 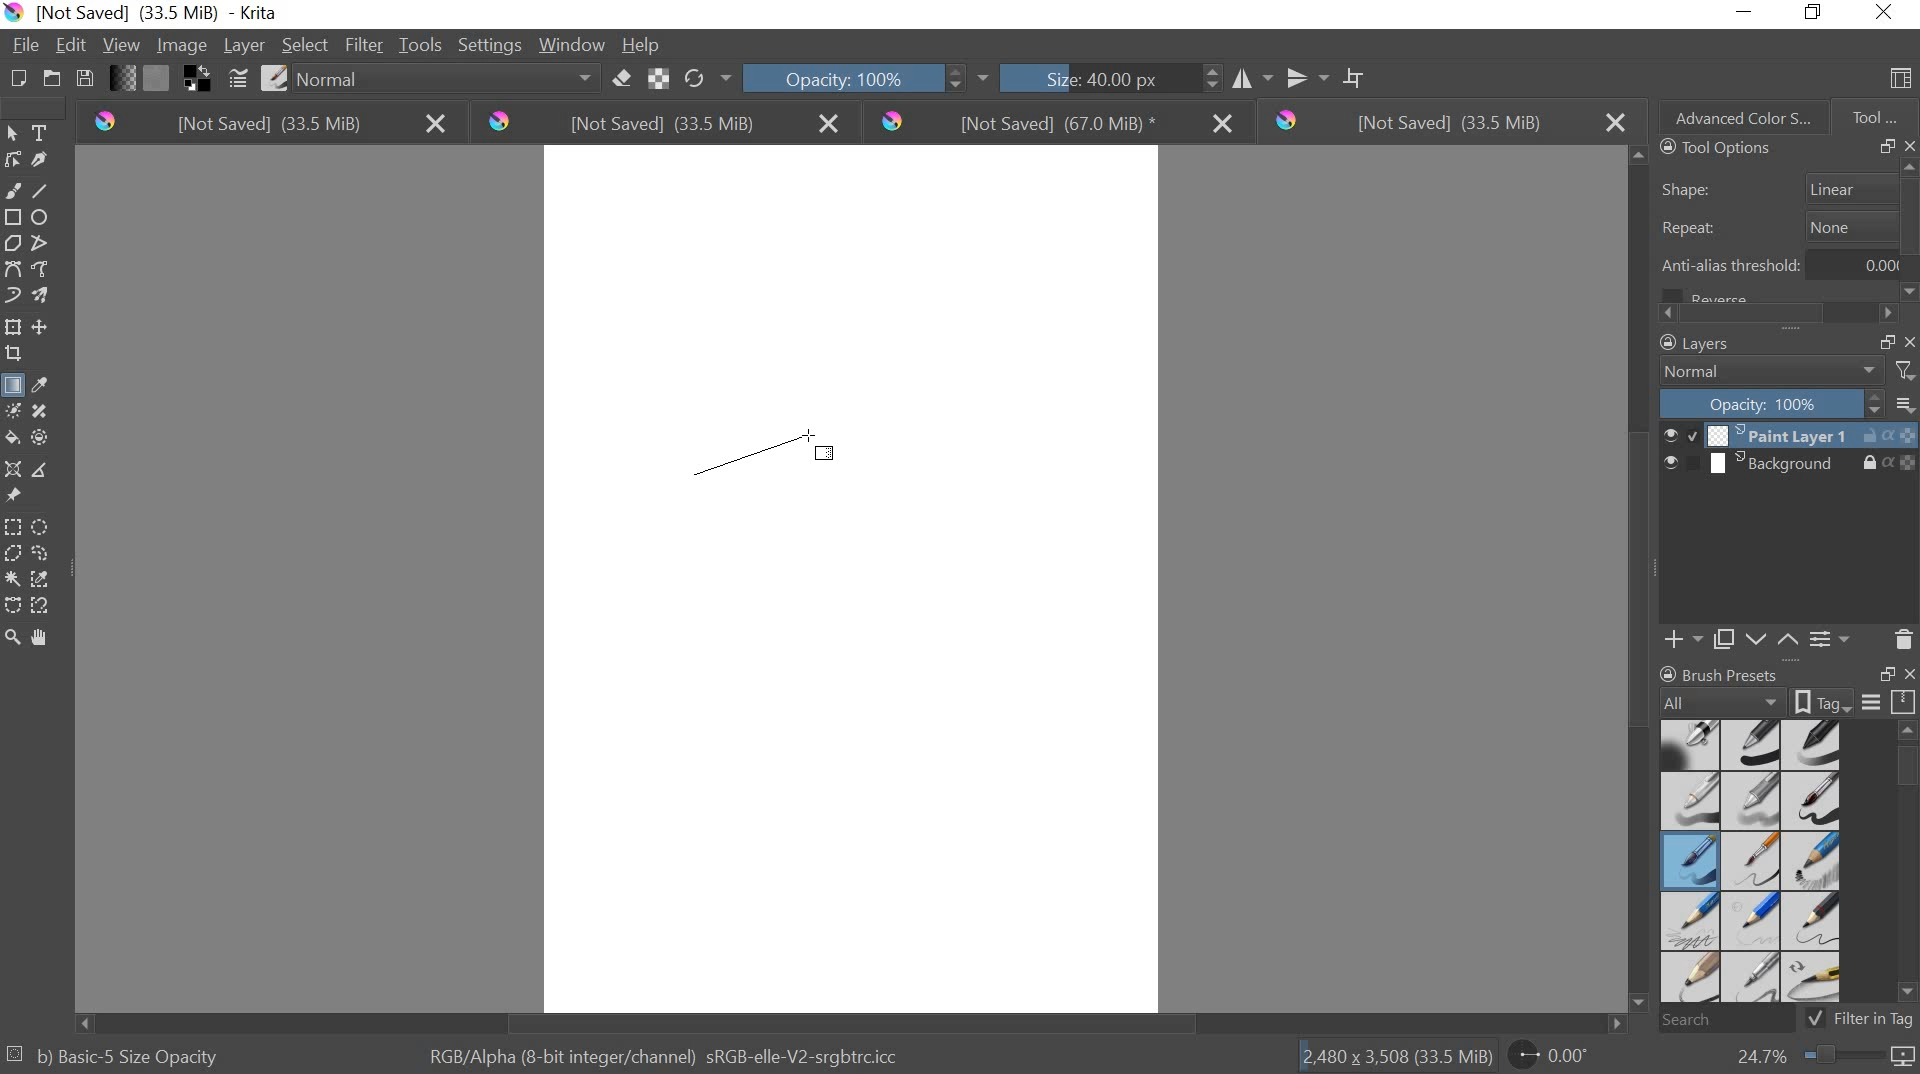 What do you see at coordinates (12, 386) in the screenshot?
I see `gradient fill` at bounding box center [12, 386].